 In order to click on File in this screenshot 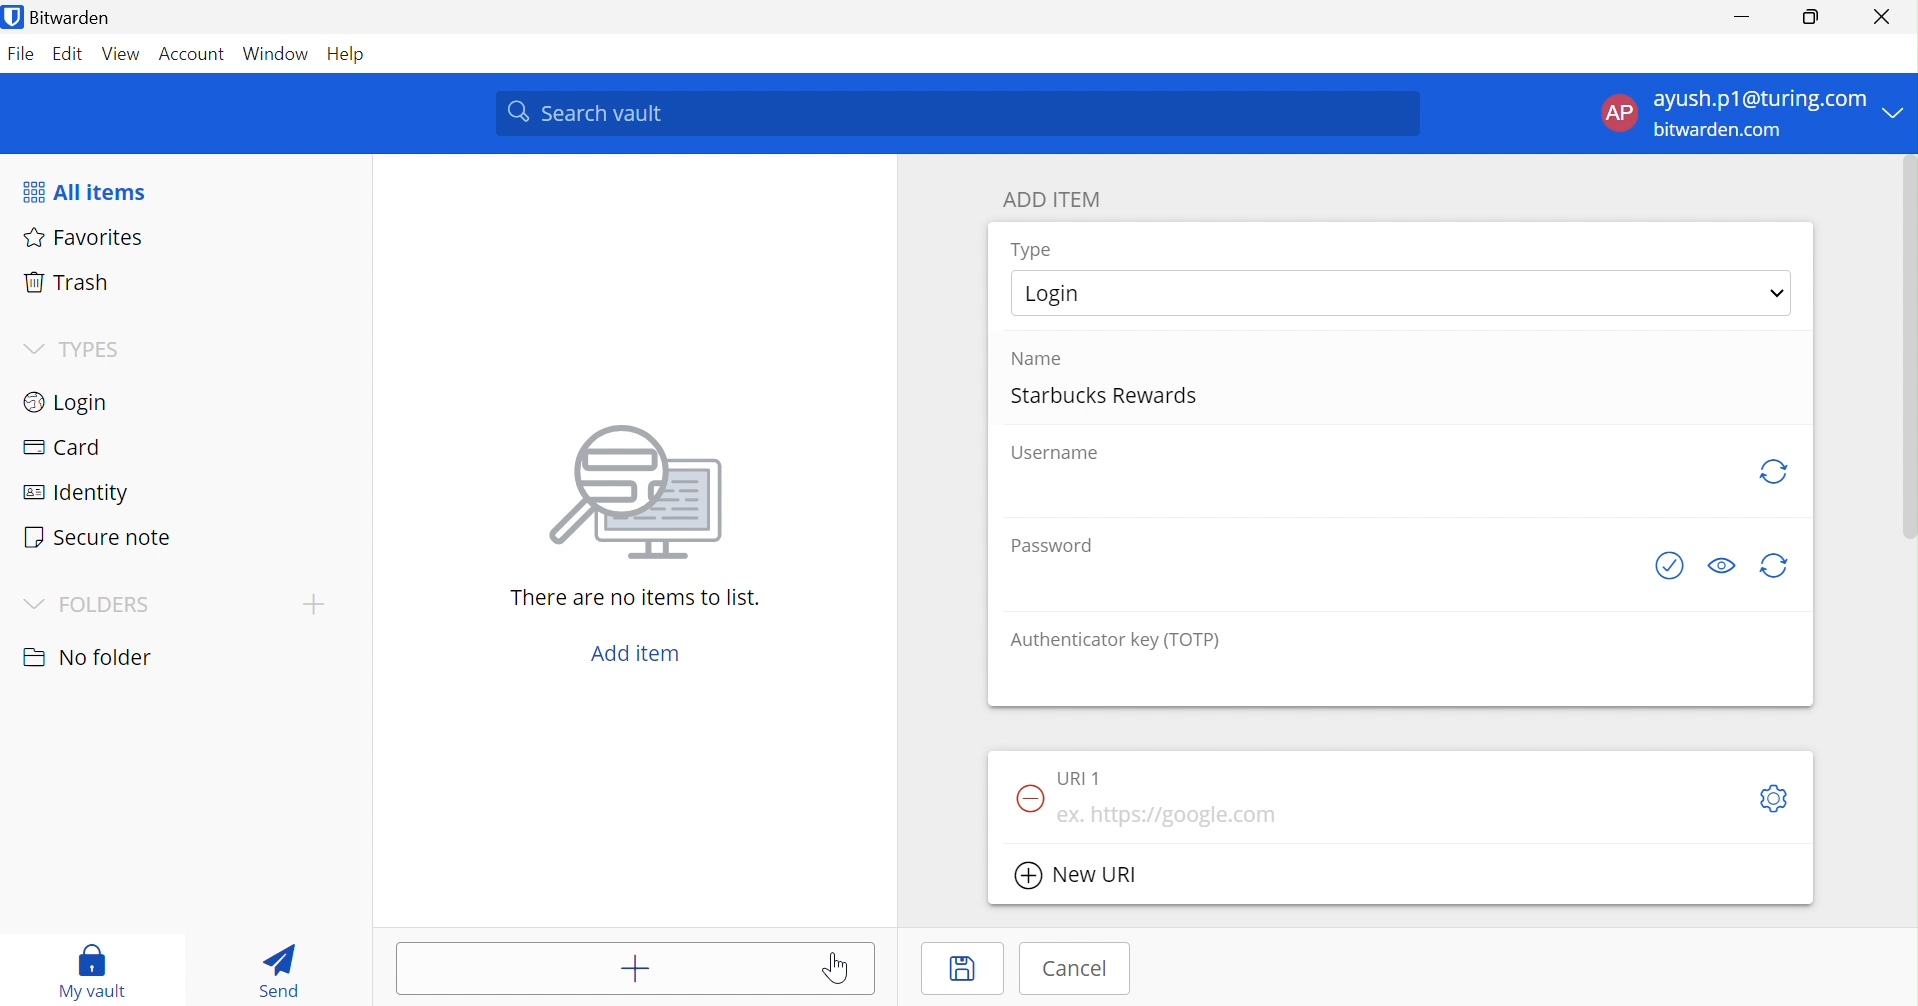, I will do `click(22, 57)`.